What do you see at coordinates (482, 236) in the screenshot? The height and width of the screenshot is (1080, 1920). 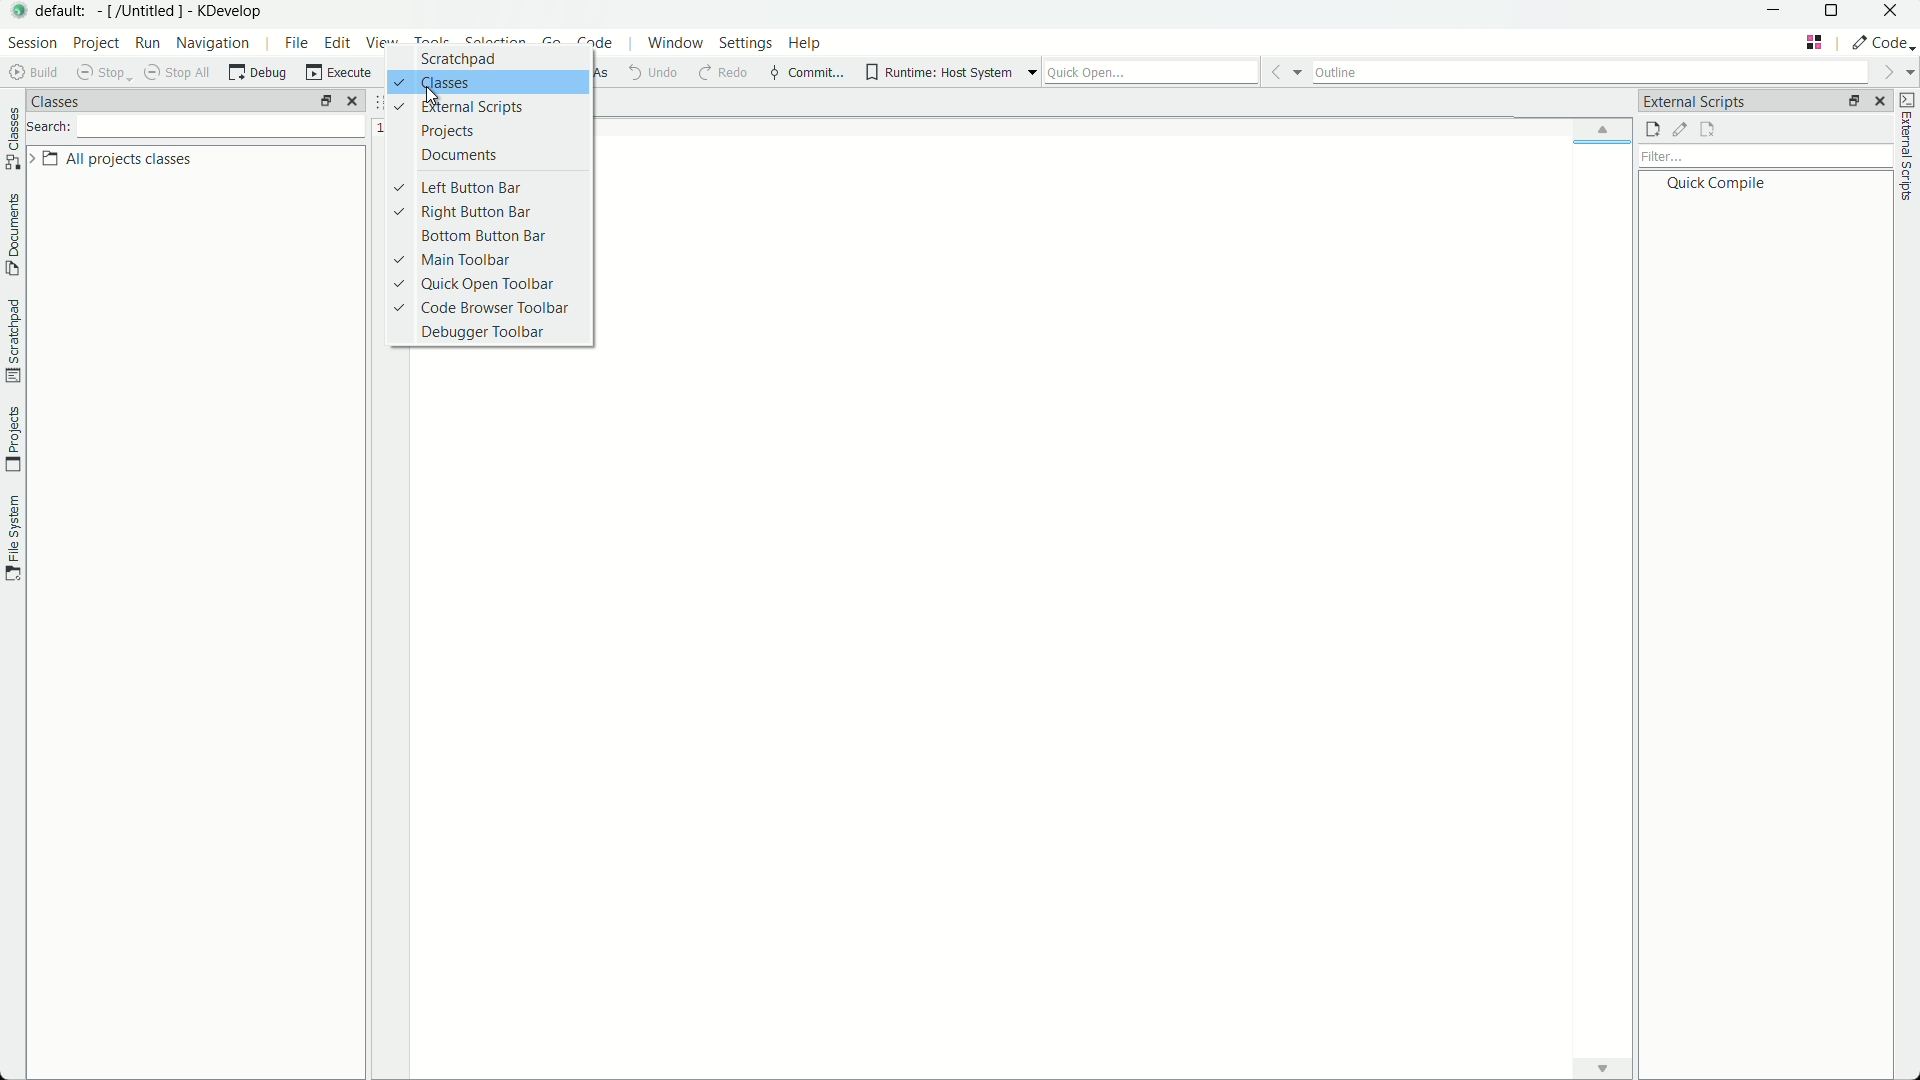 I see `bottom button bar` at bounding box center [482, 236].